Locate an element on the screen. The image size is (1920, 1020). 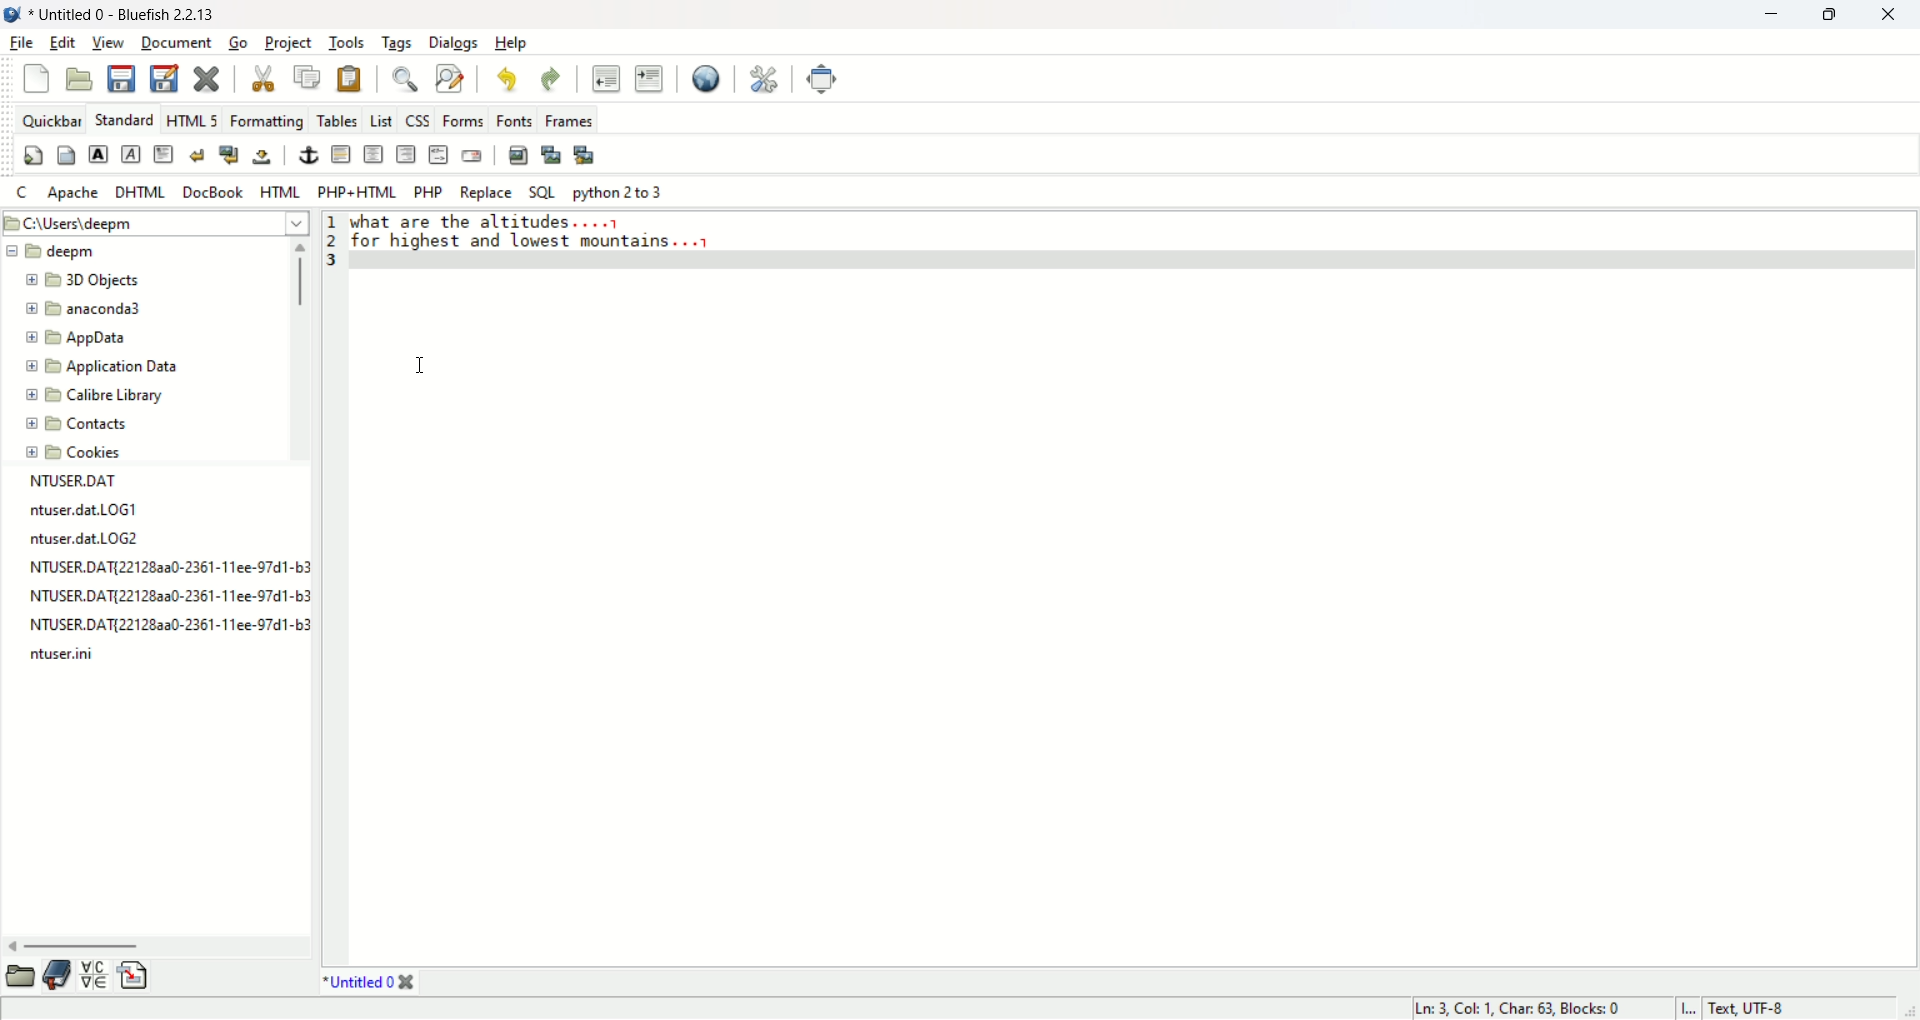
title is located at coordinates (127, 13).